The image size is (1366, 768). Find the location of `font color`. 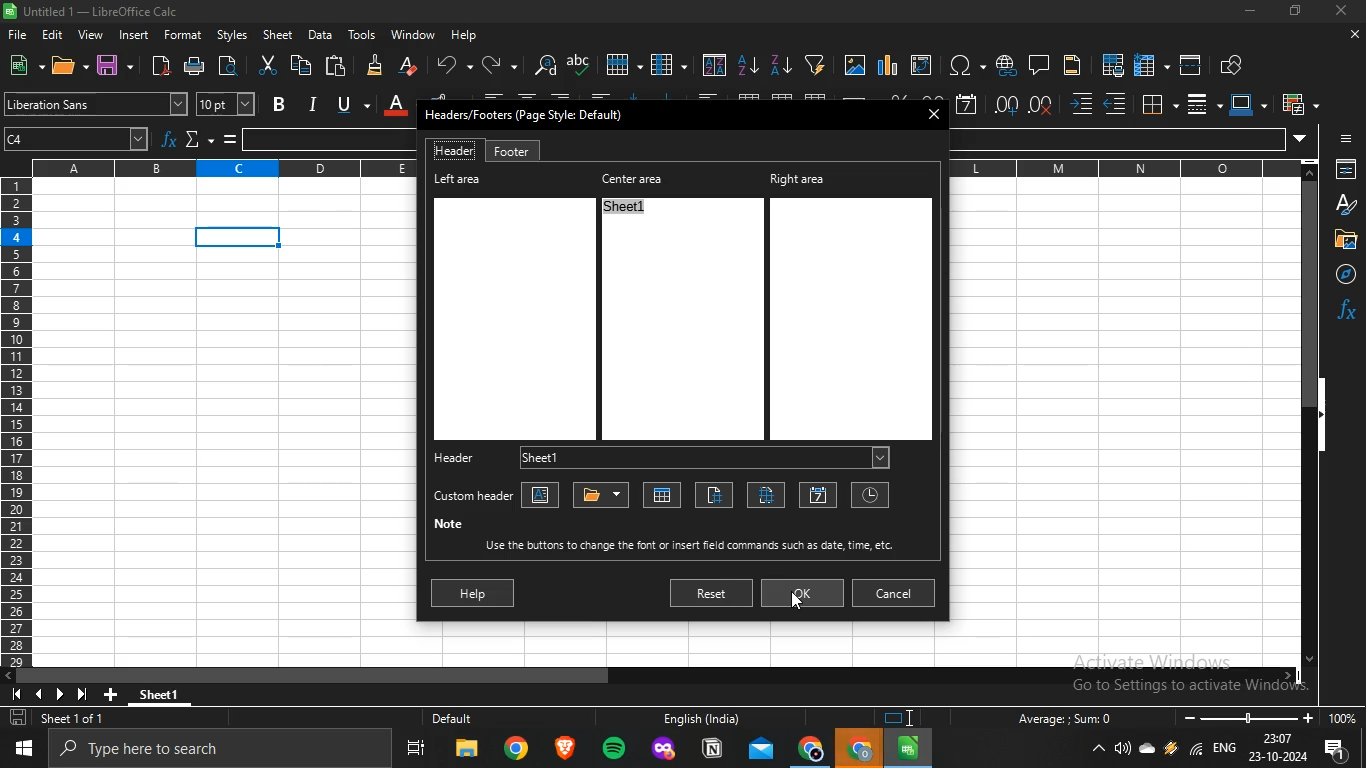

font color is located at coordinates (395, 103).